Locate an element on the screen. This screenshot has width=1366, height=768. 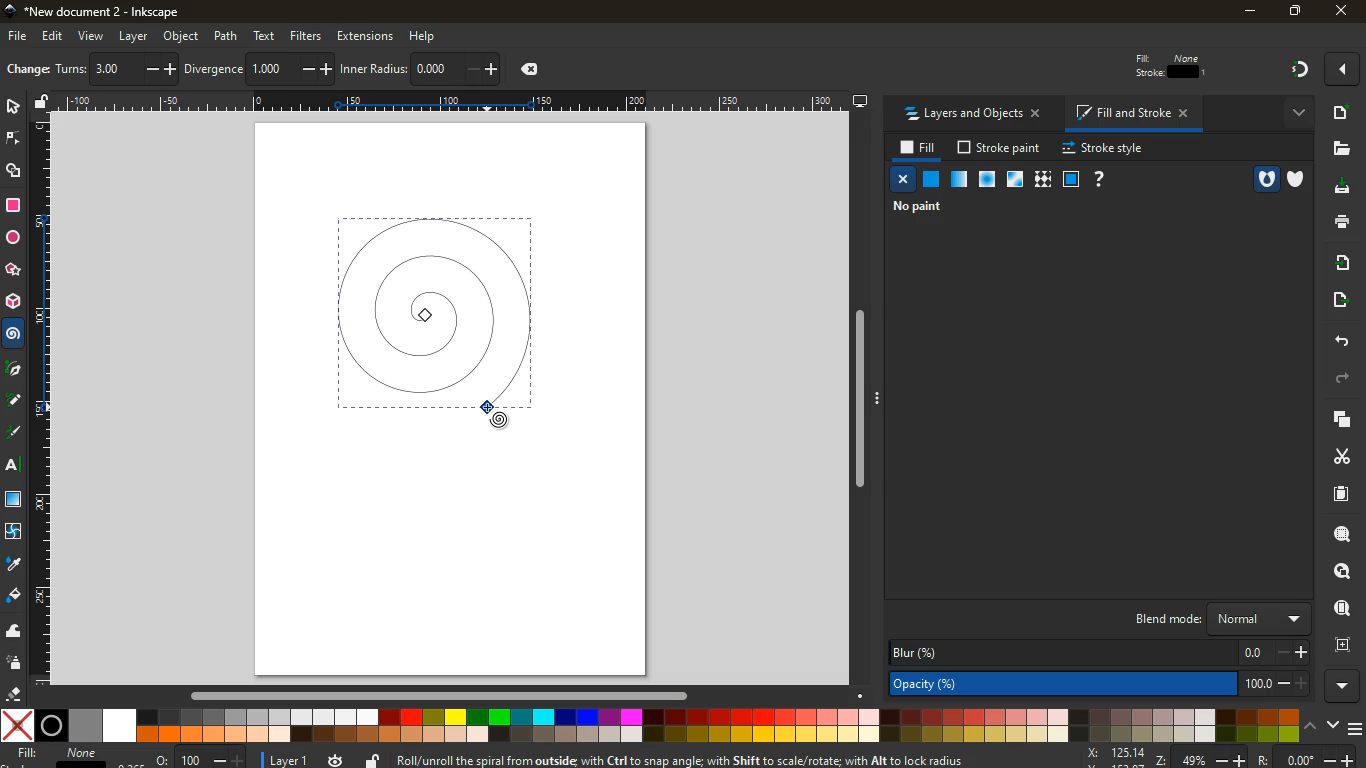
 is located at coordinates (1357, 728).